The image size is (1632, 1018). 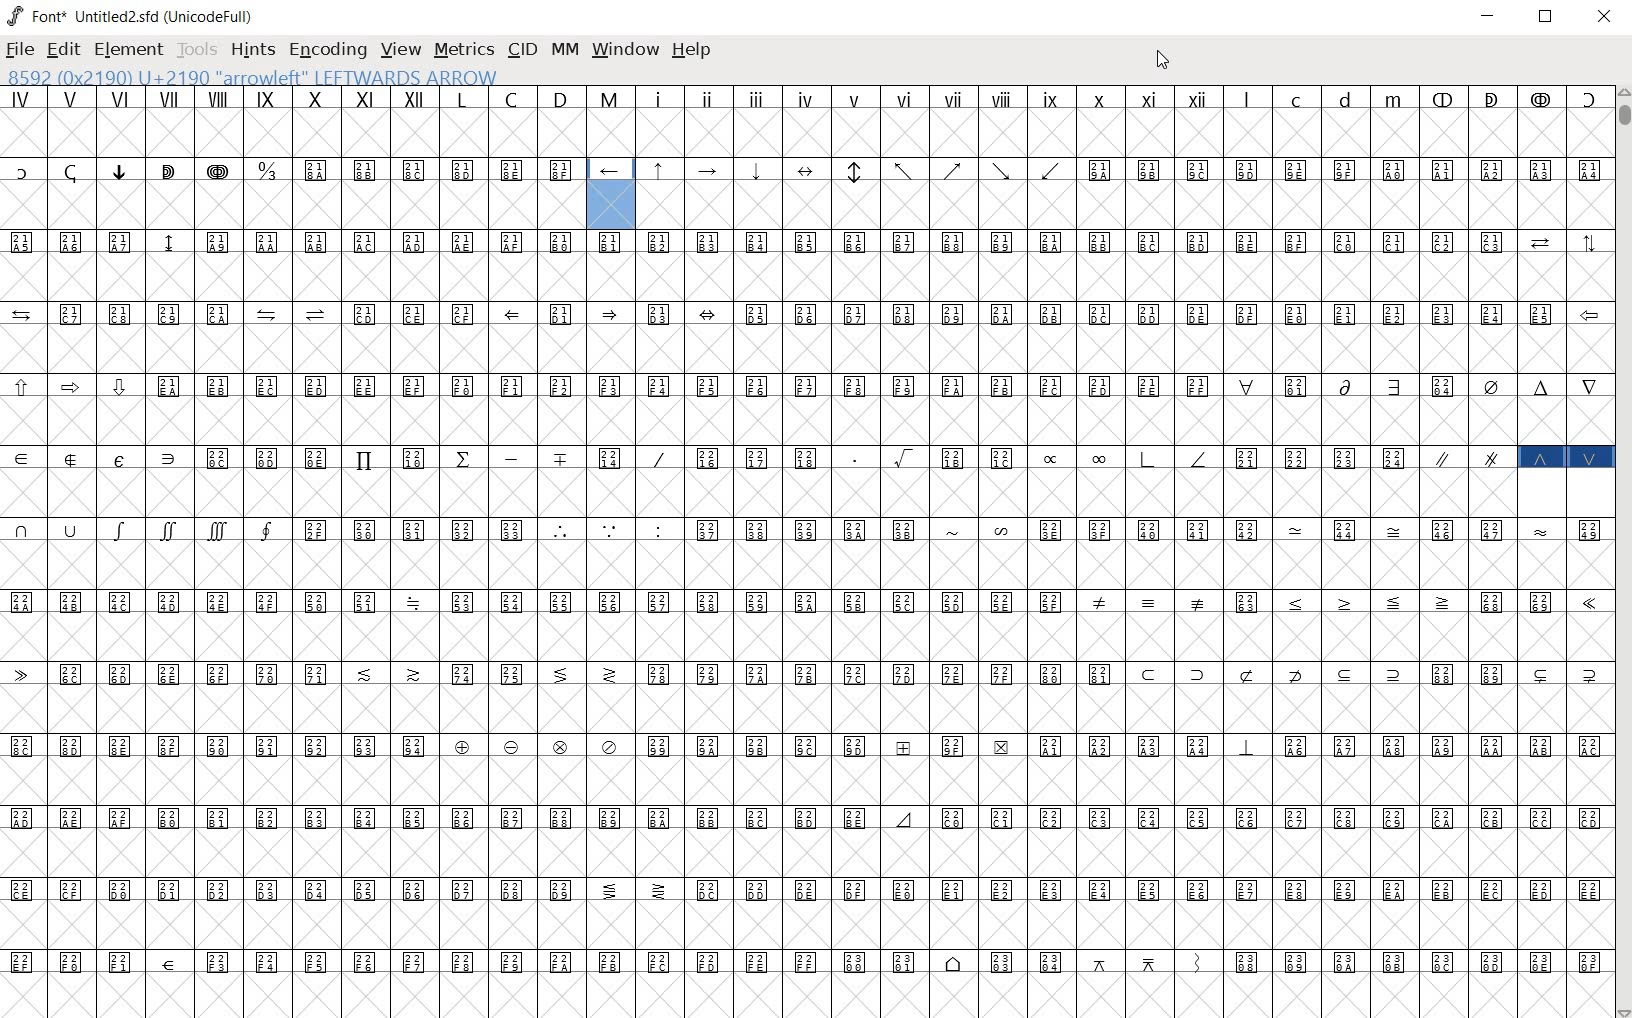 I want to click on view, so click(x=402, y=49).